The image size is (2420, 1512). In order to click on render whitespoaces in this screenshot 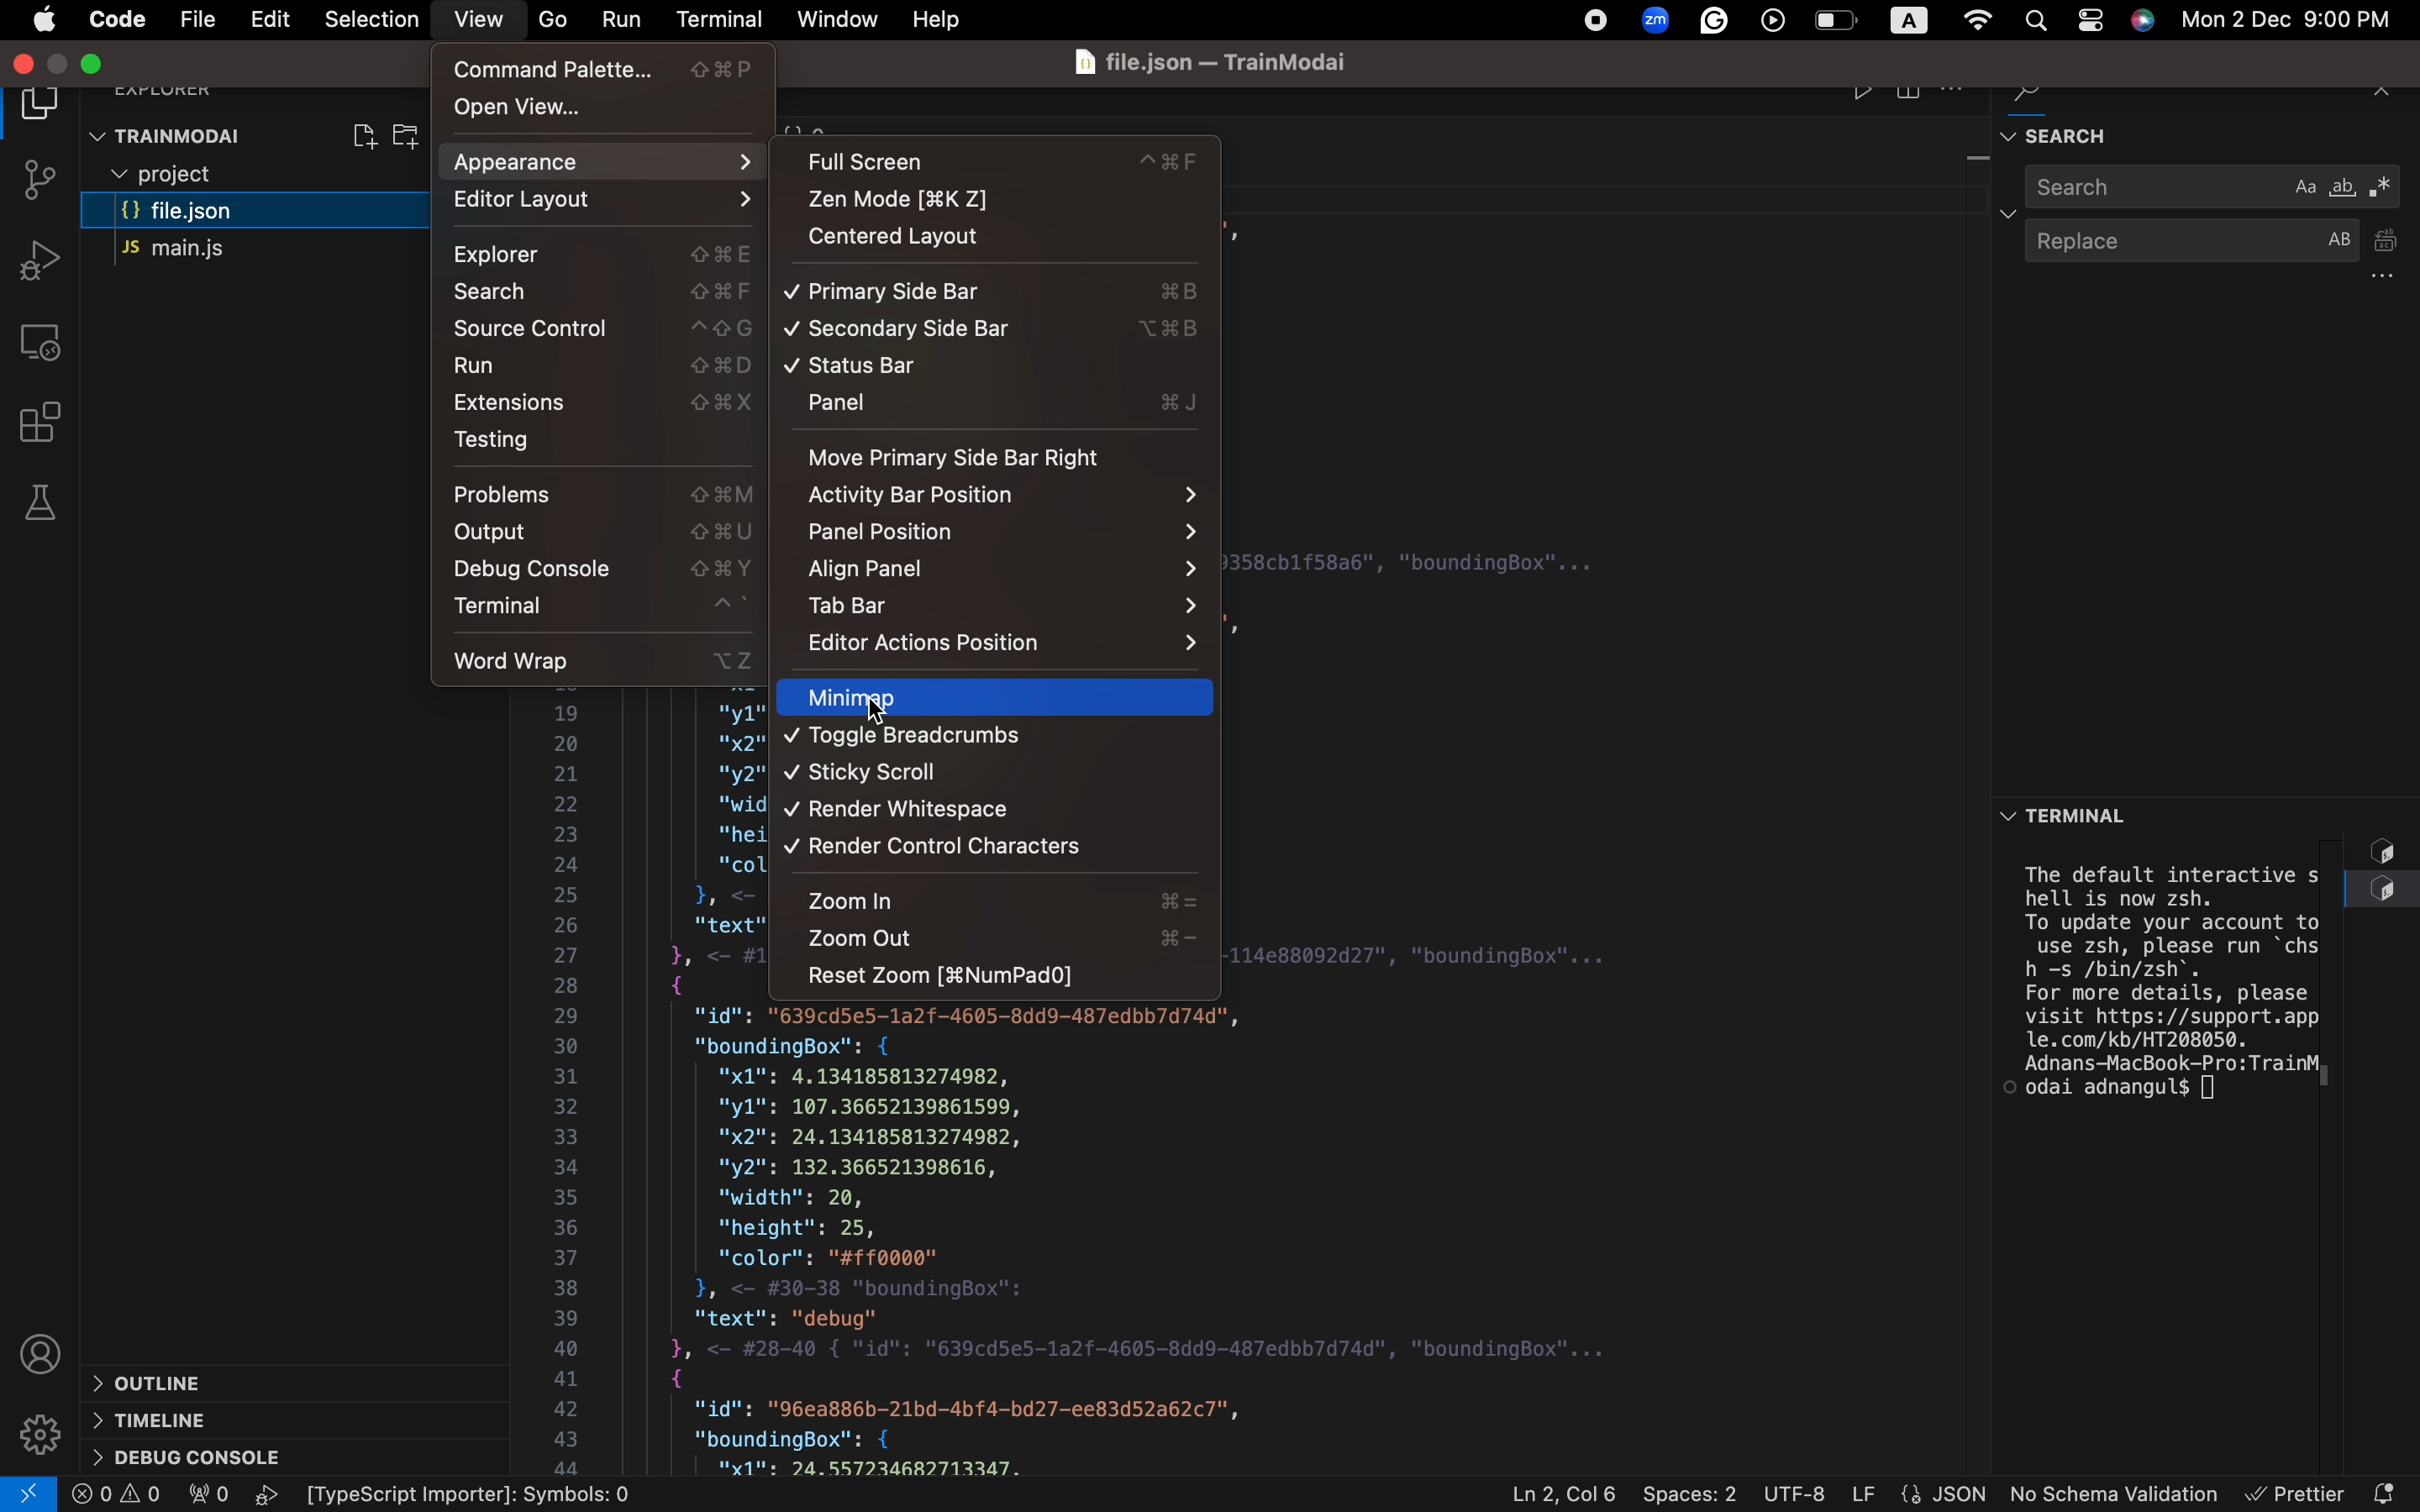, I will do `click(993, 805)`.